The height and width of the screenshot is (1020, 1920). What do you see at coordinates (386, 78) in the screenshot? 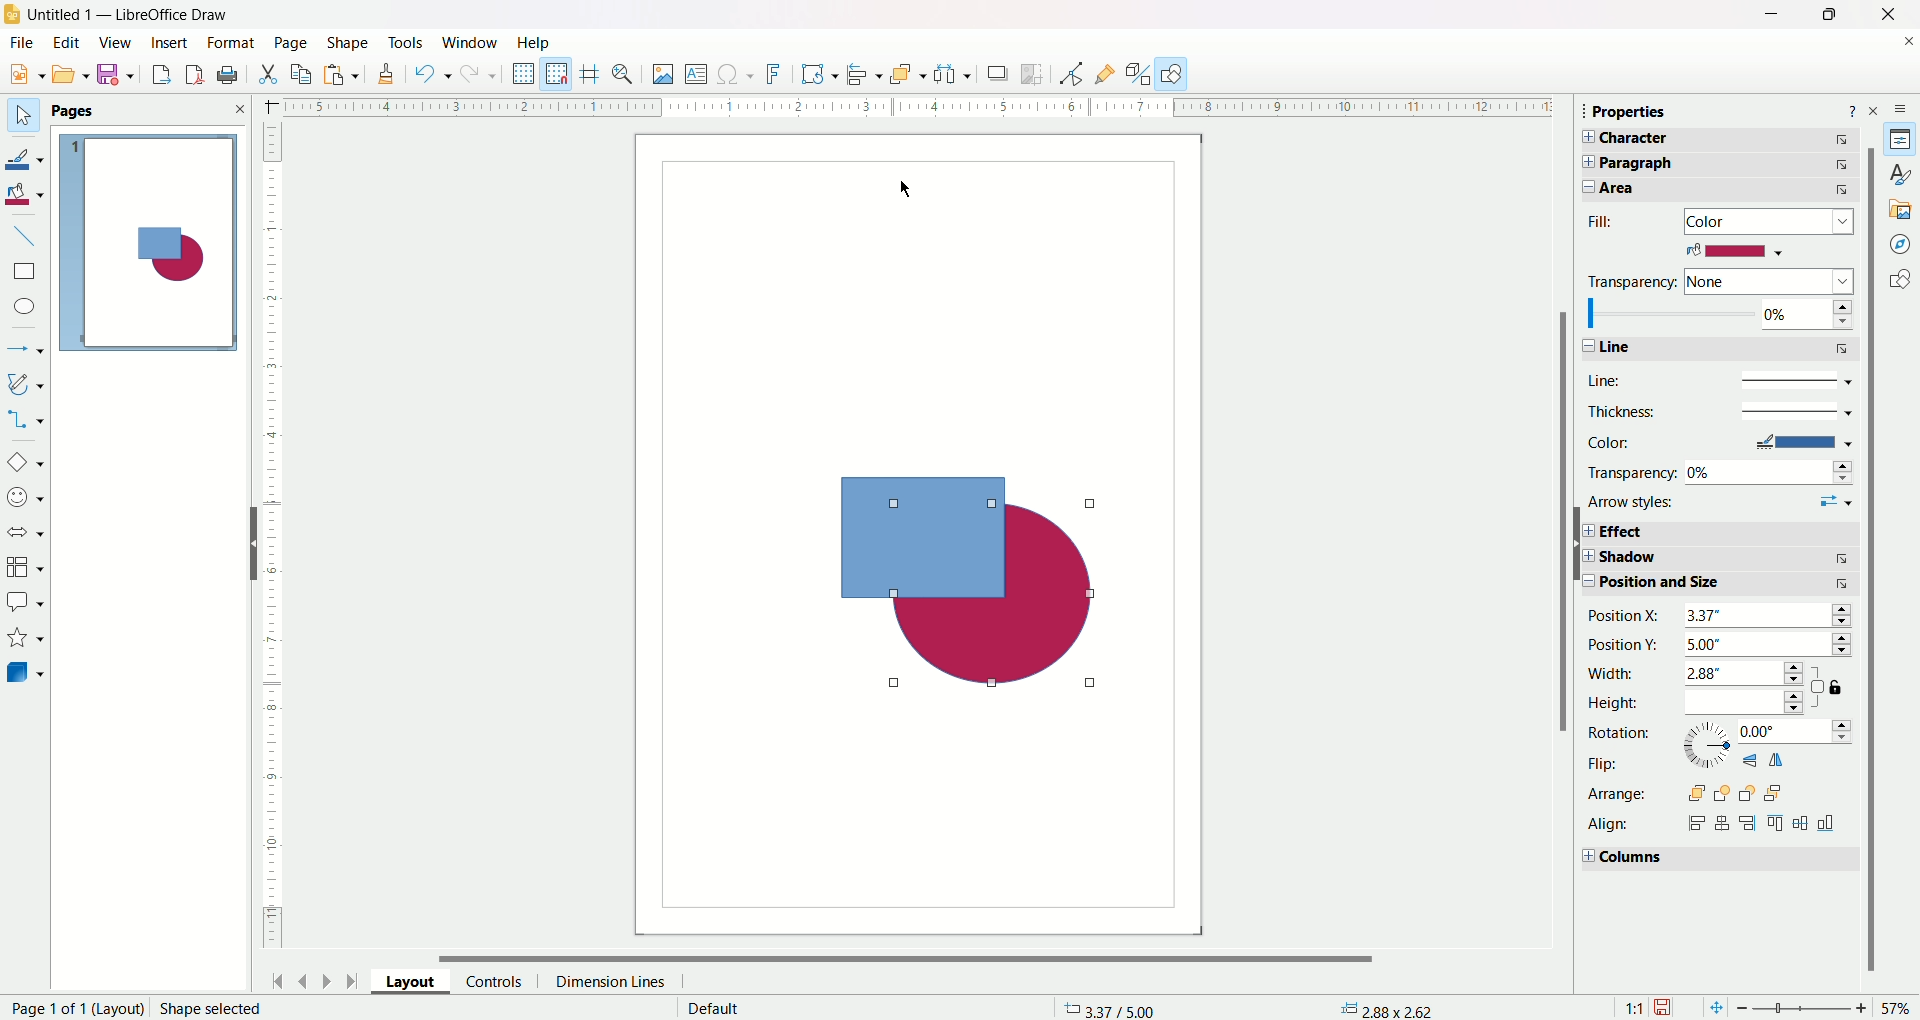
I see `clone formatting` at bounding box center [386, 78].